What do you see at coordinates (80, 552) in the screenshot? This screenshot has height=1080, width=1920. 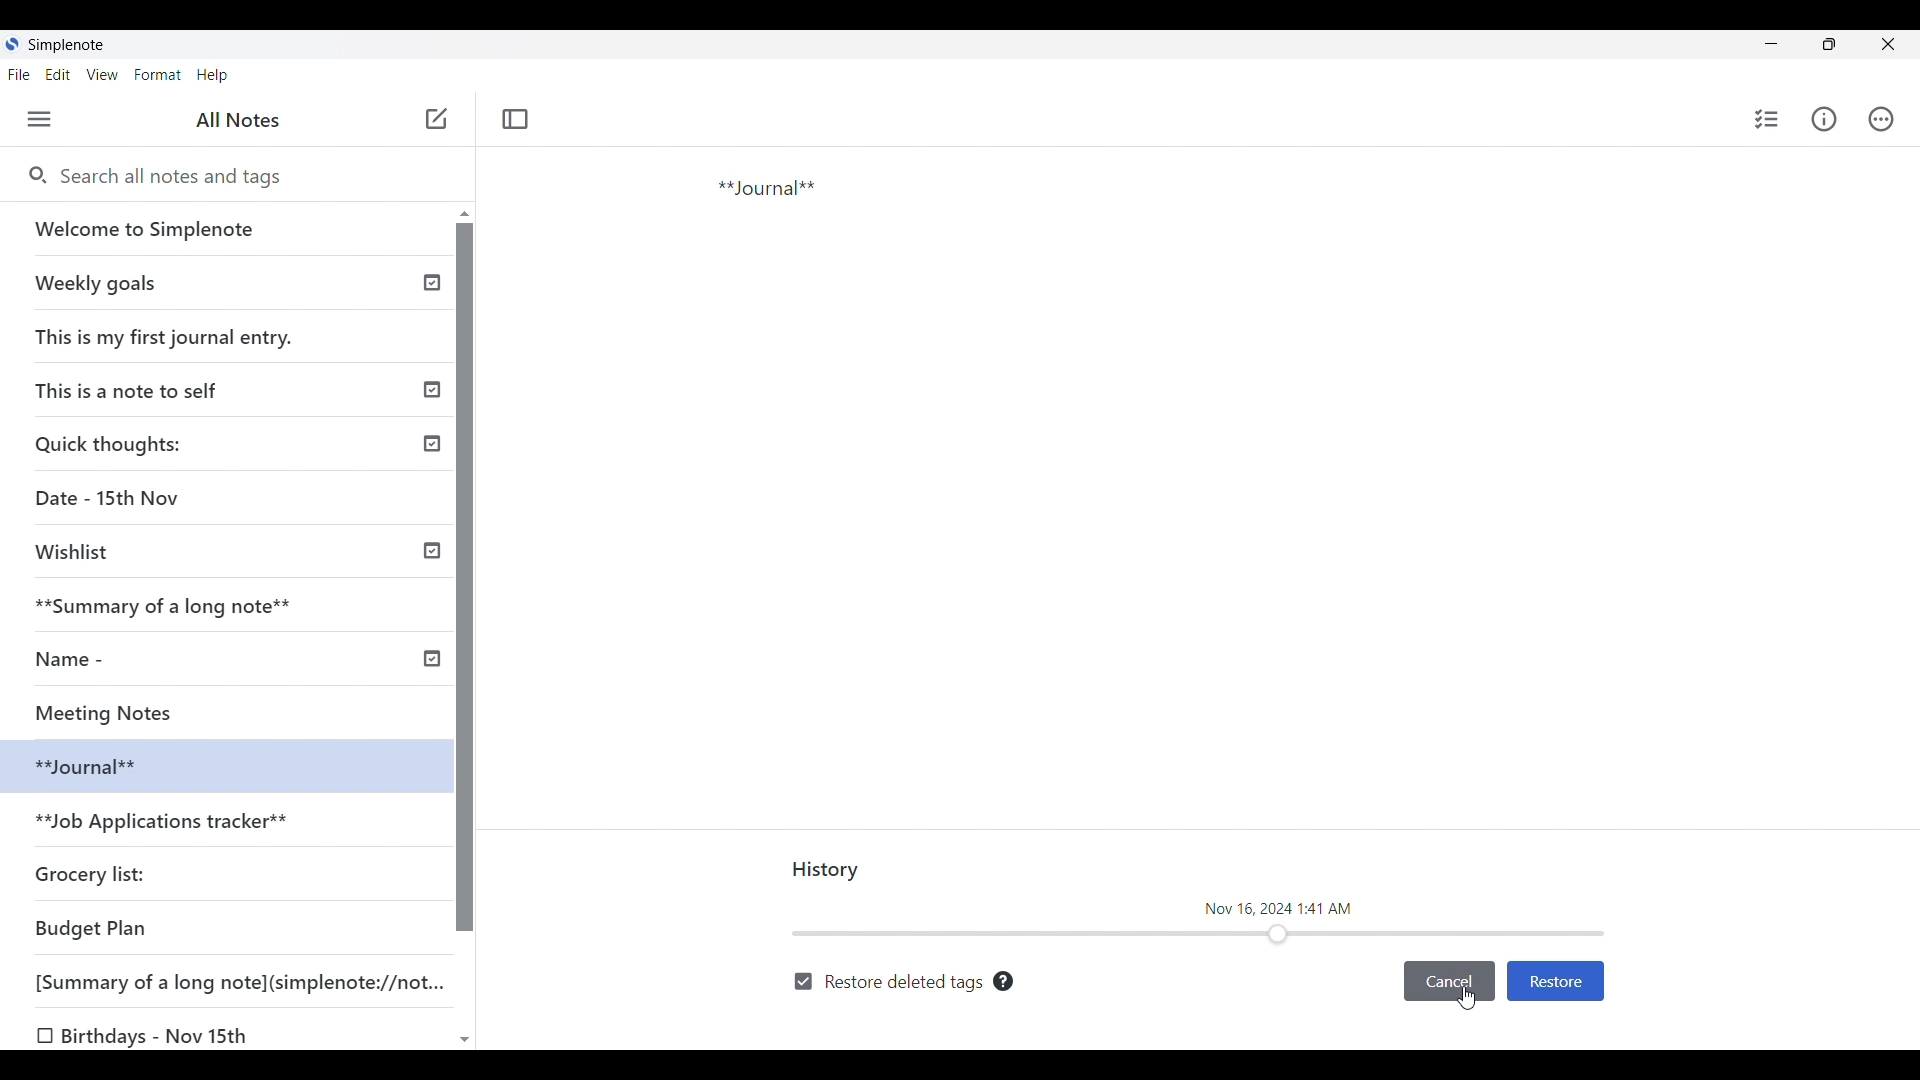 I see `Wishlist` at bounding box center [80, 552].